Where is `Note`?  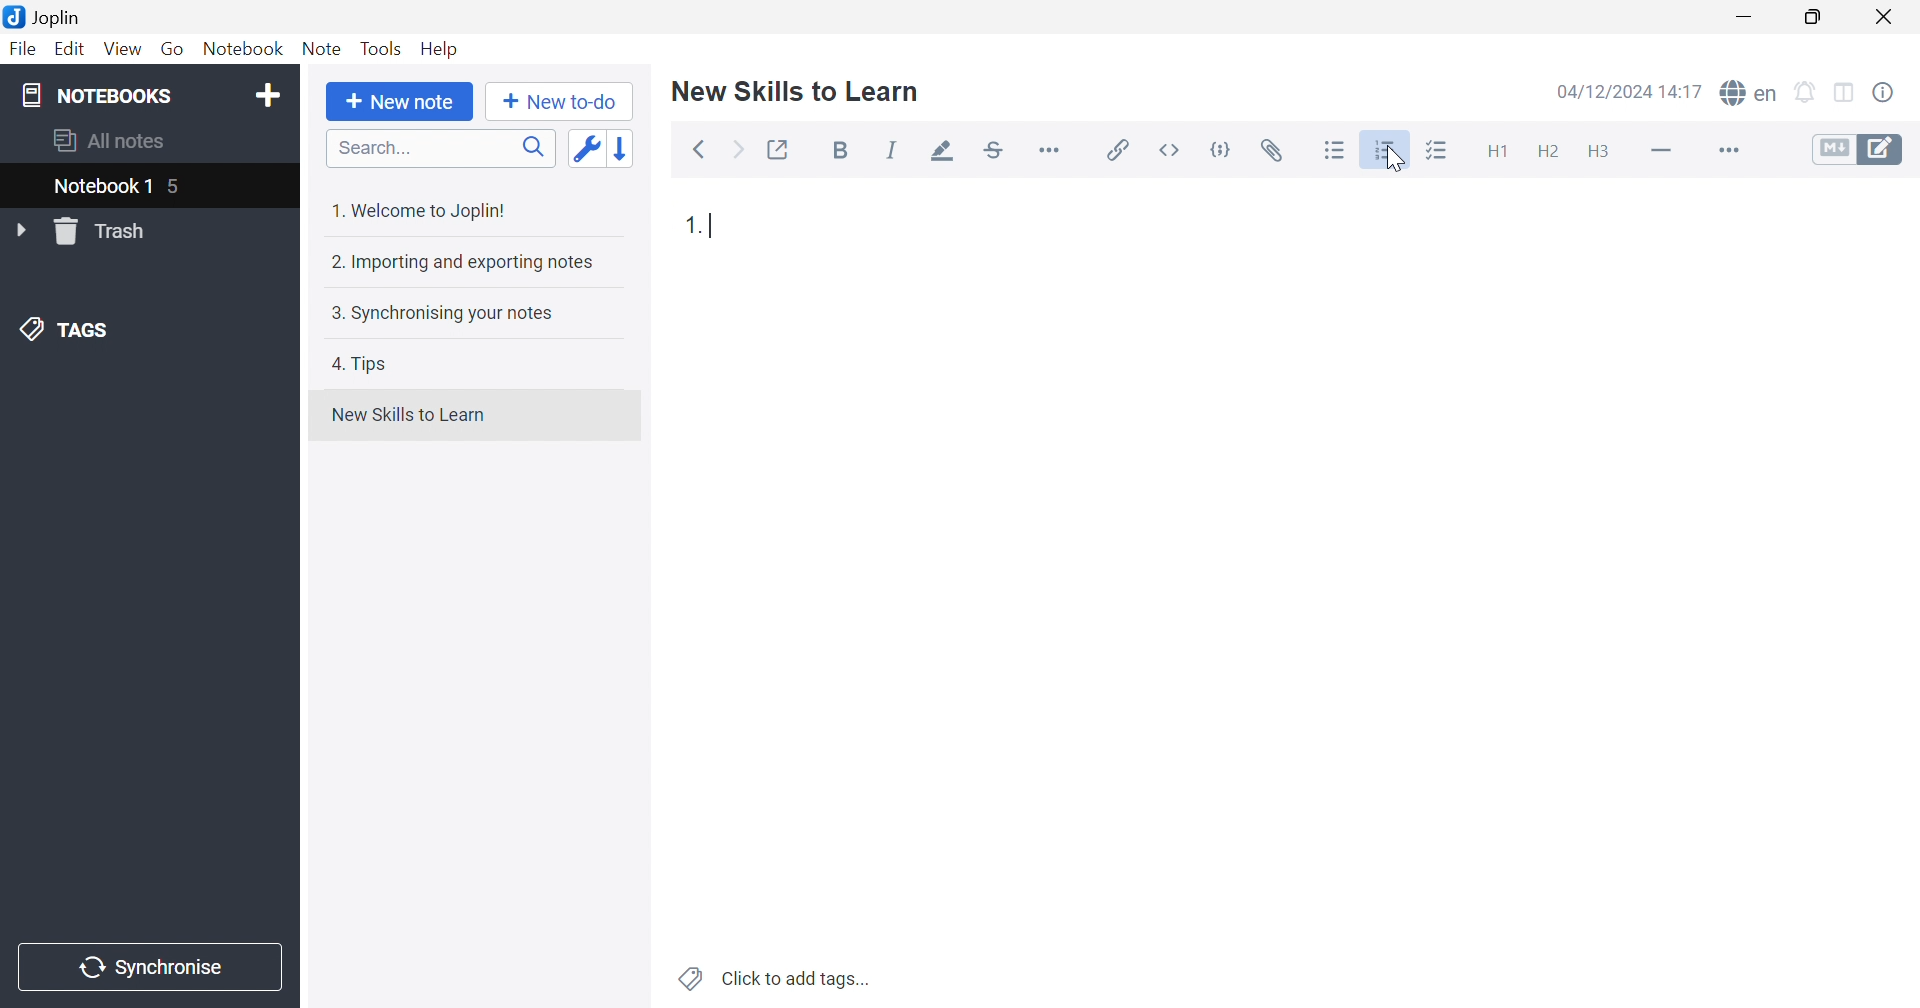 Note is located at coordinates (322, 49).